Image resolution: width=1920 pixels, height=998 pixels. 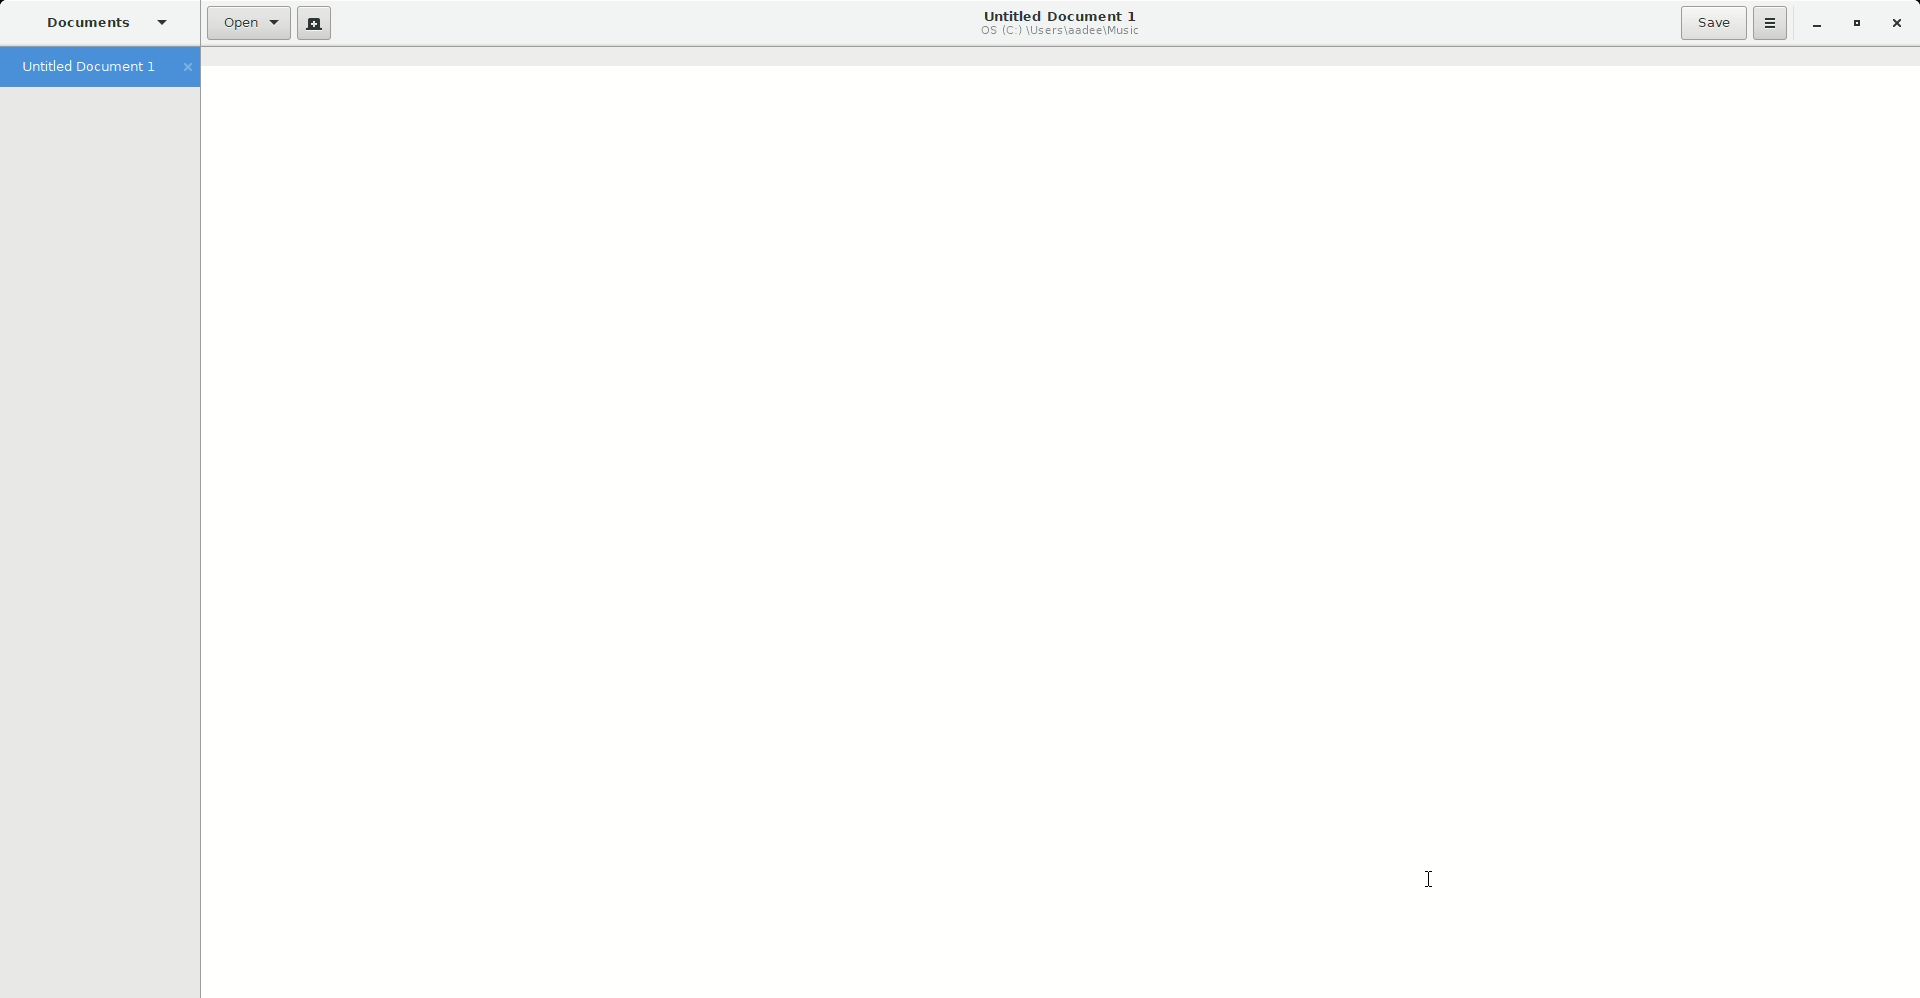 I want to click on Restore, so click(x=1856, y=23).